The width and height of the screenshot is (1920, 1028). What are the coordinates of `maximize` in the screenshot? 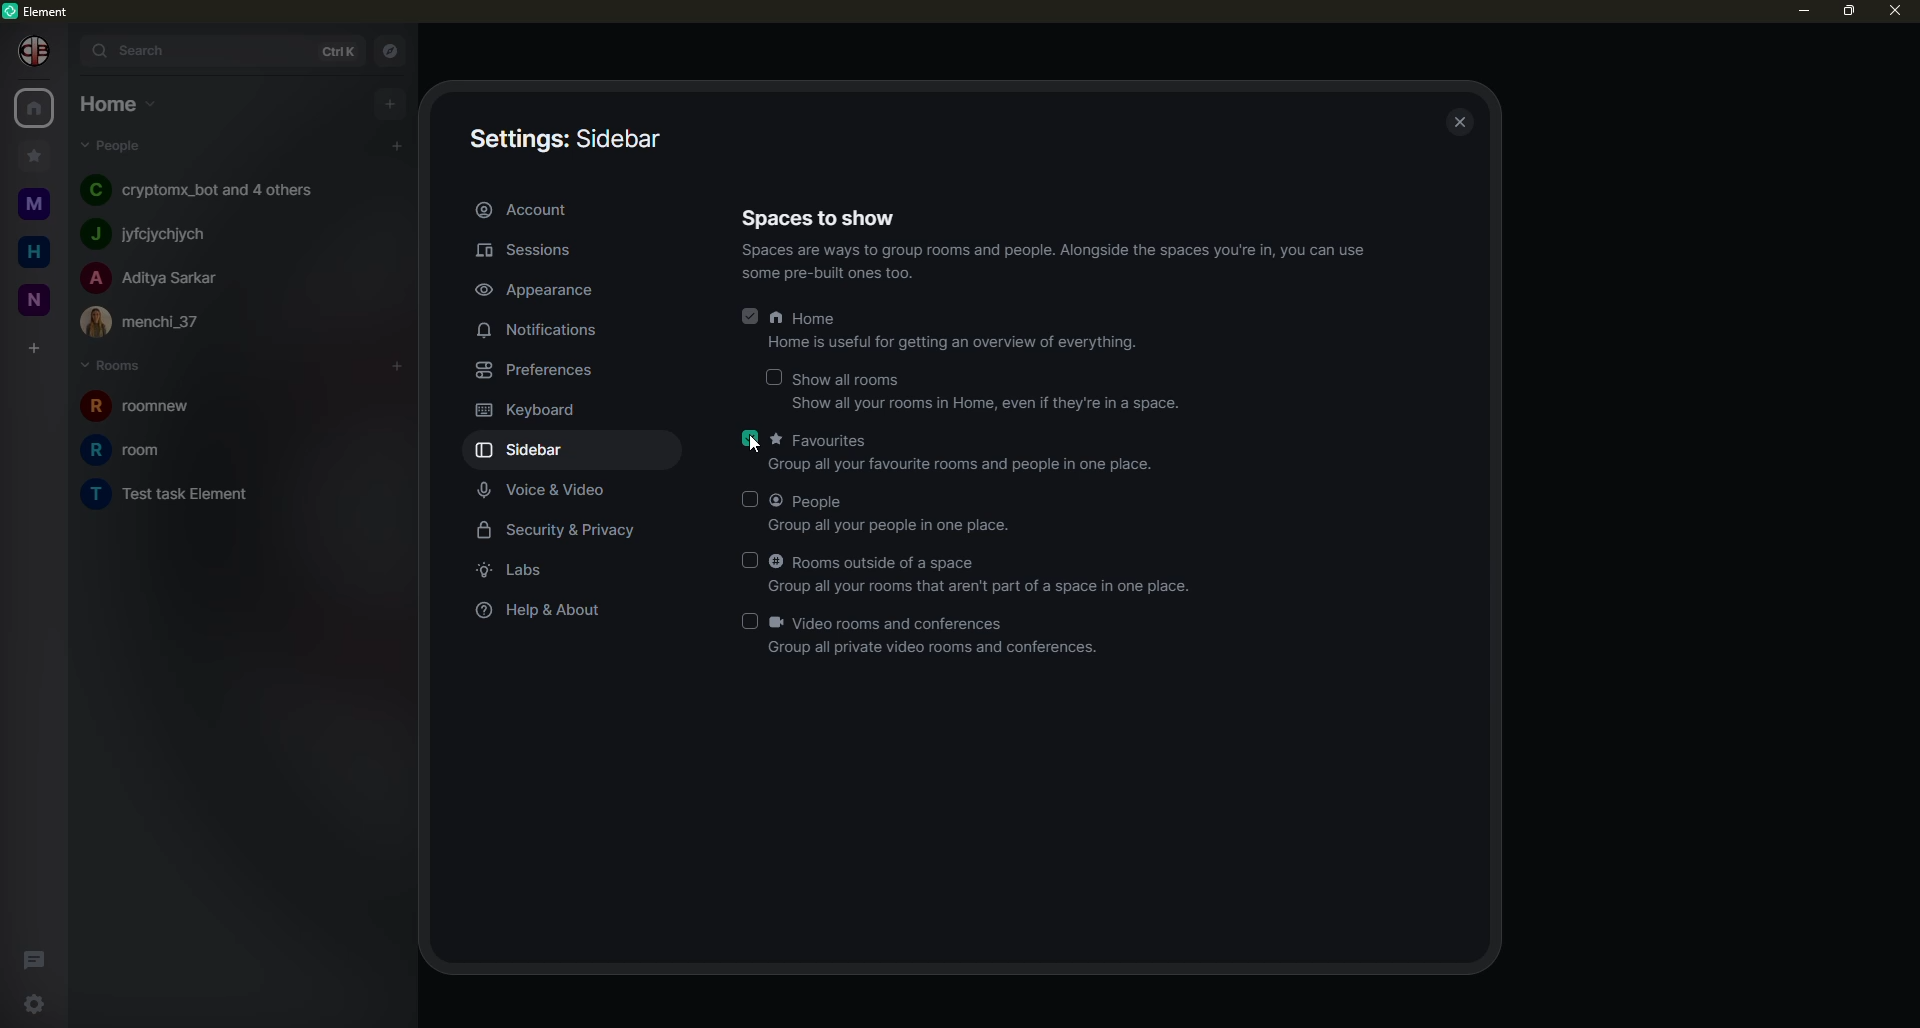 It's located at (1848, 12).